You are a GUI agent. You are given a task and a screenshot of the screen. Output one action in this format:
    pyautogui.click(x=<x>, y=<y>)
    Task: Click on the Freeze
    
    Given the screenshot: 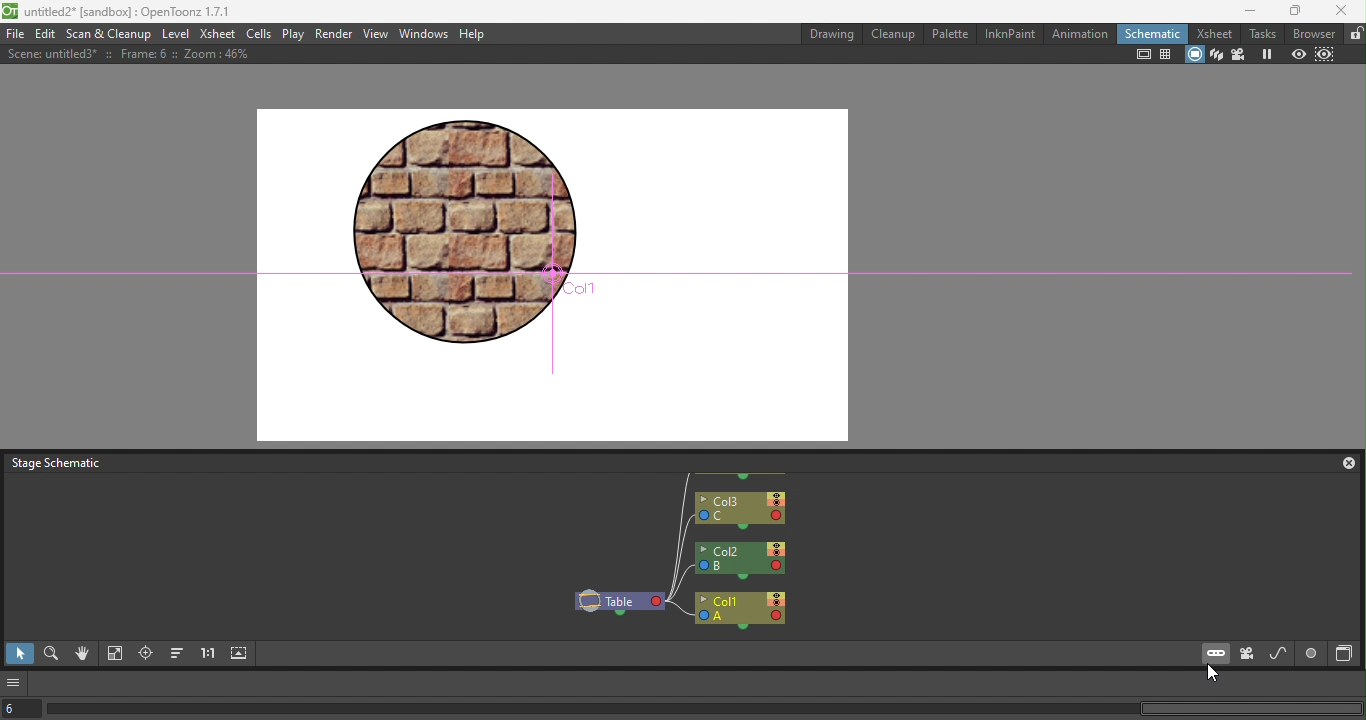 What is the action you would take?
    pyautogui.click(x=1270, y=54)
    